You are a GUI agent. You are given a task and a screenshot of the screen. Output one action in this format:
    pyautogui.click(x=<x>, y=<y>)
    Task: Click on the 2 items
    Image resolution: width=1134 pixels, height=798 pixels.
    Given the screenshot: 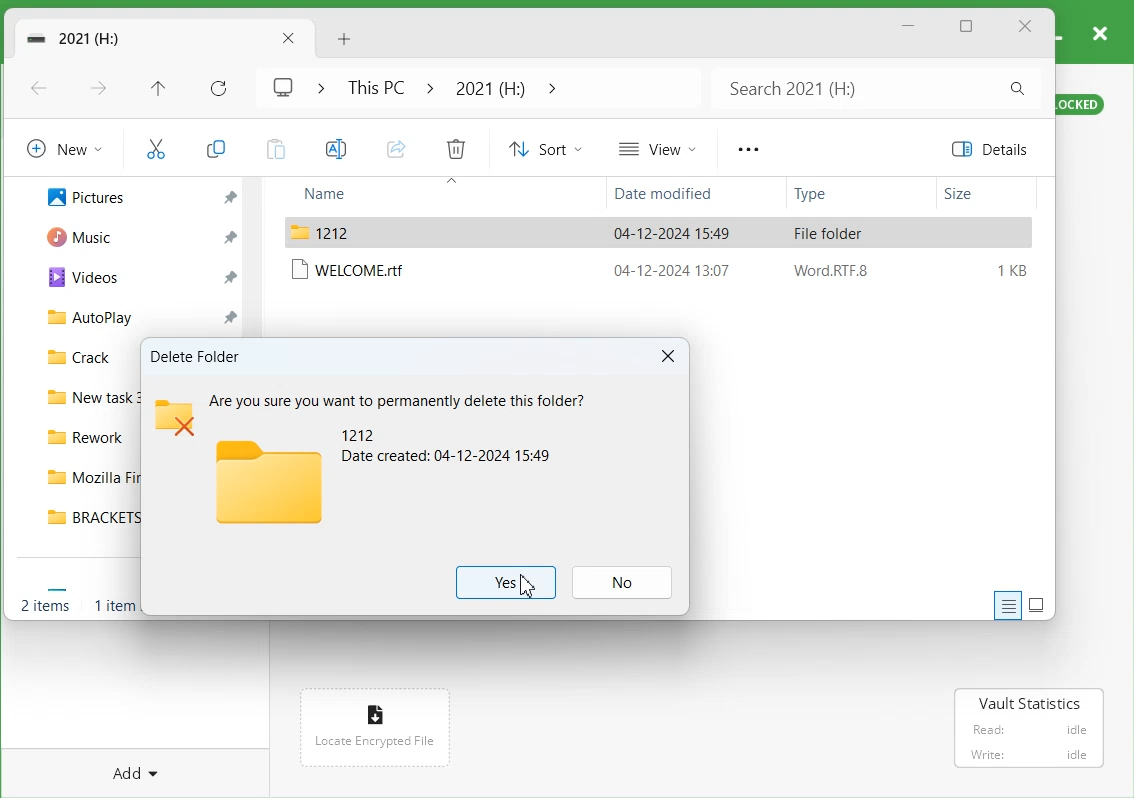 What is the action you would take?
    pyautogui.click(x=45, y=605)
    